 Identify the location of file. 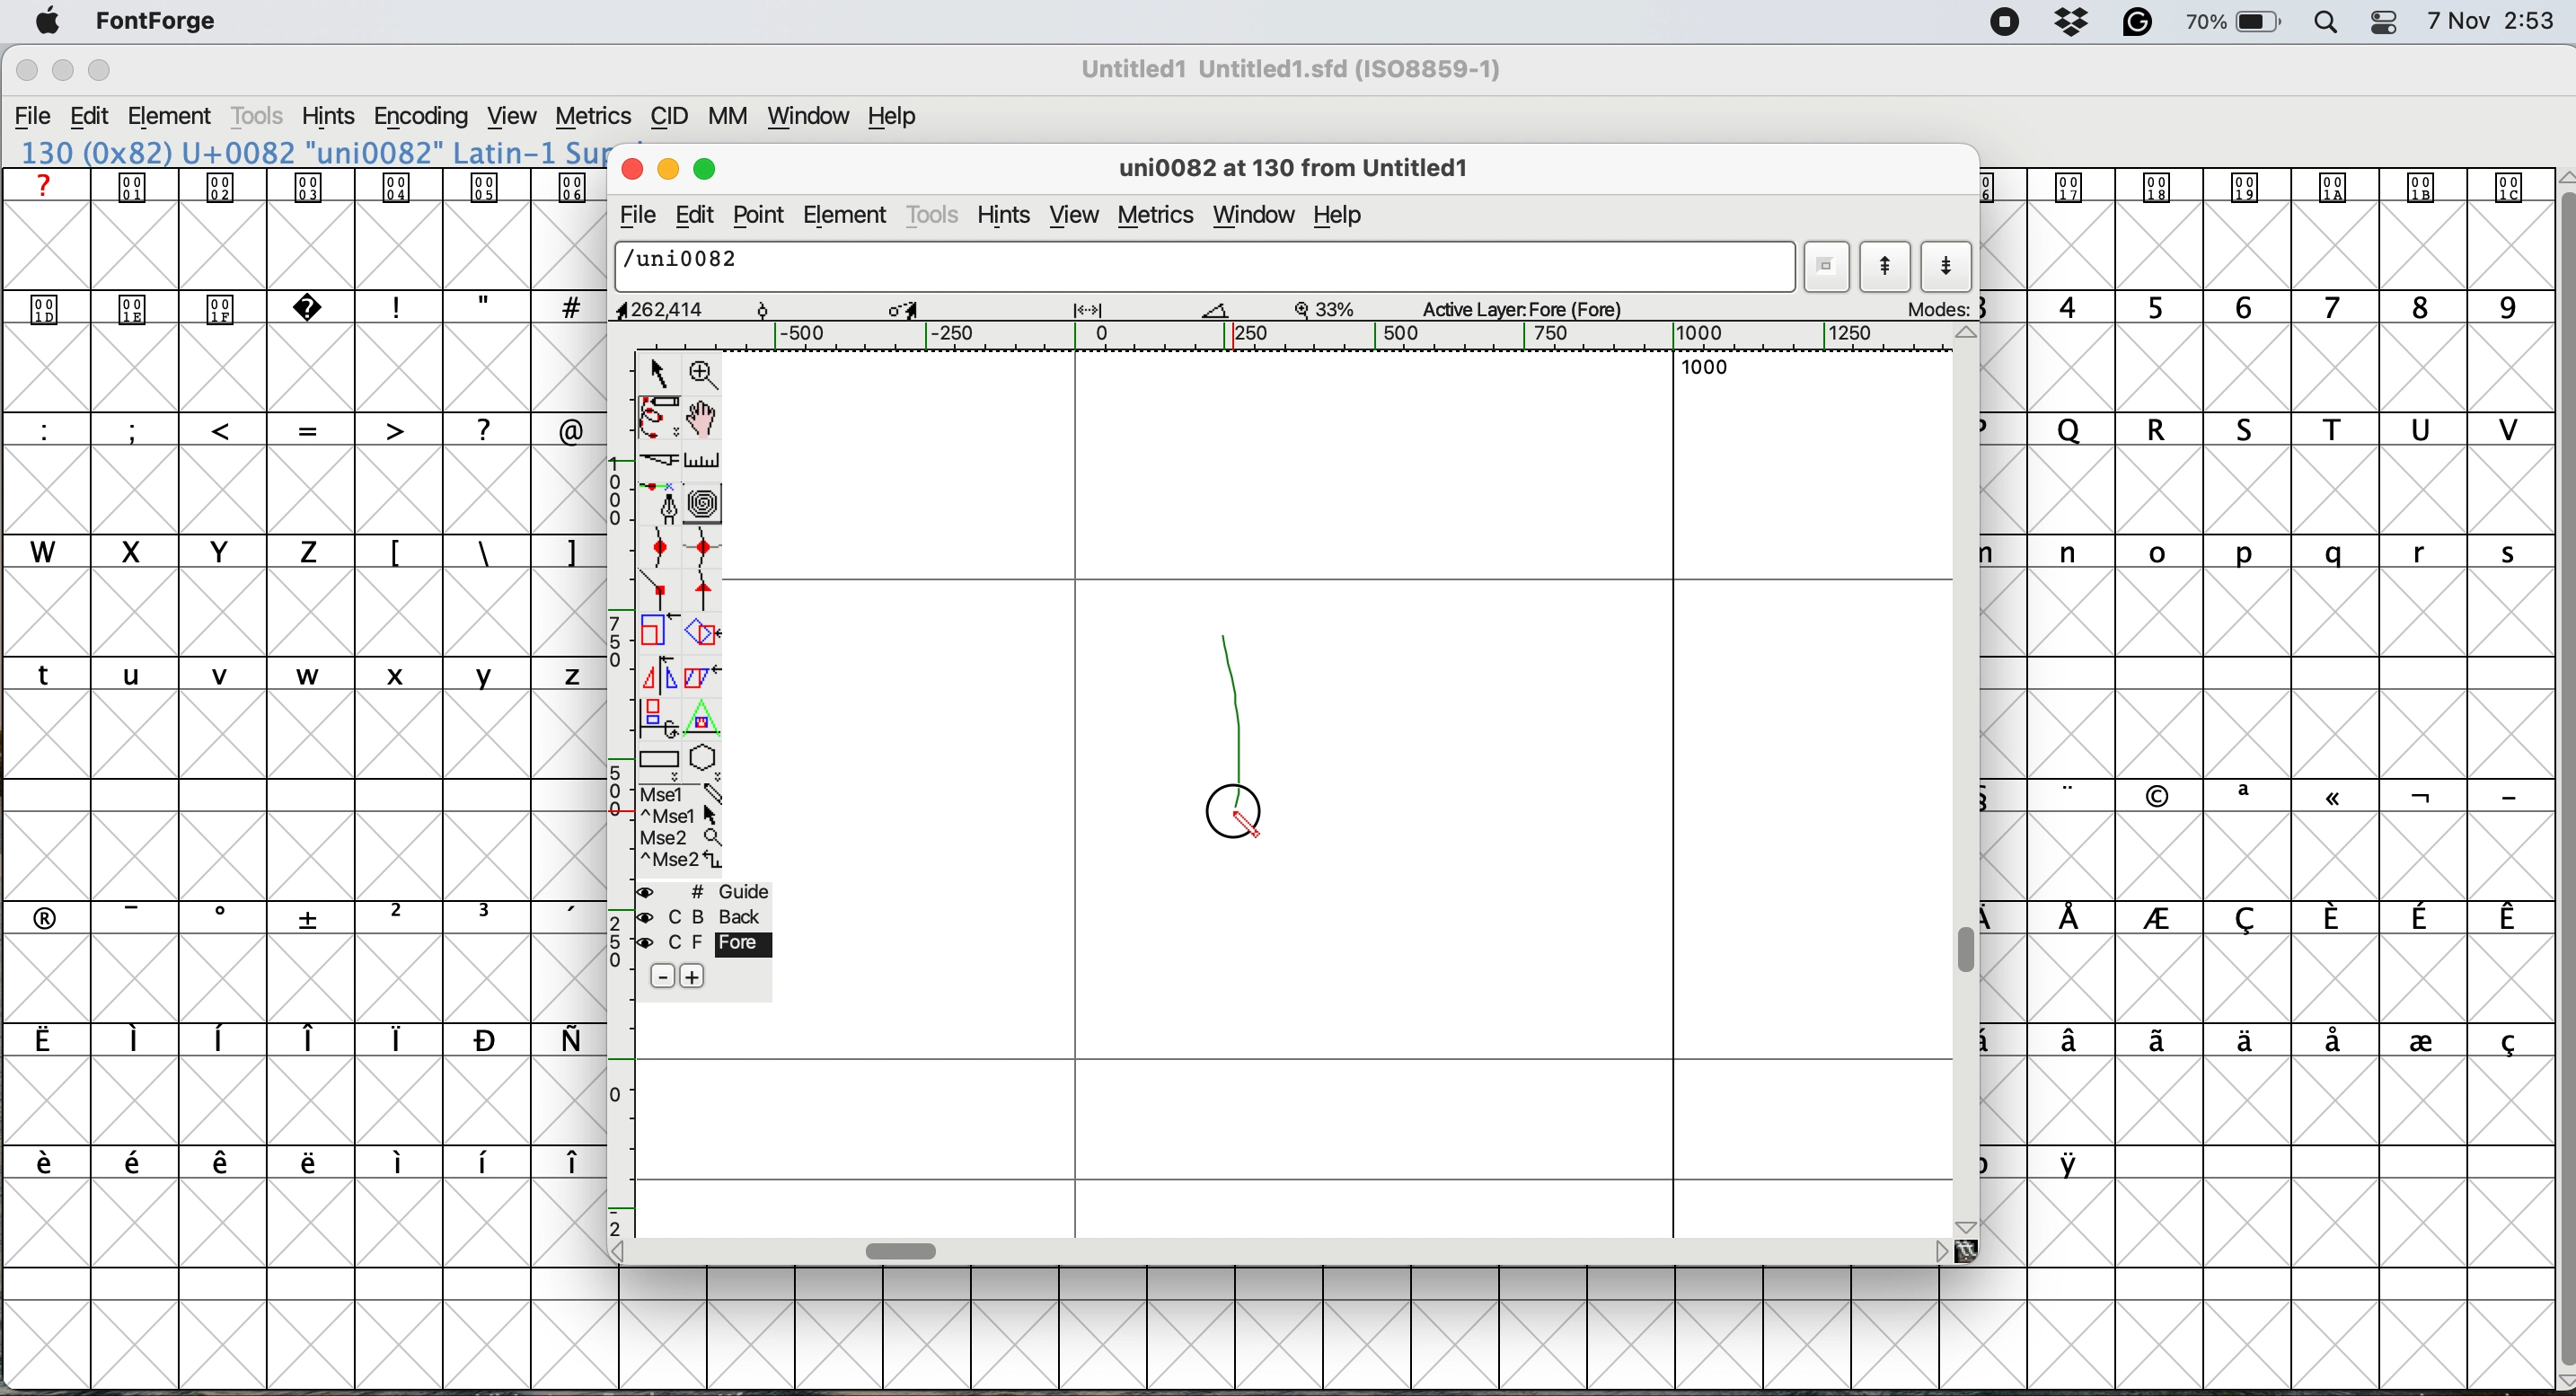
(634, 218).